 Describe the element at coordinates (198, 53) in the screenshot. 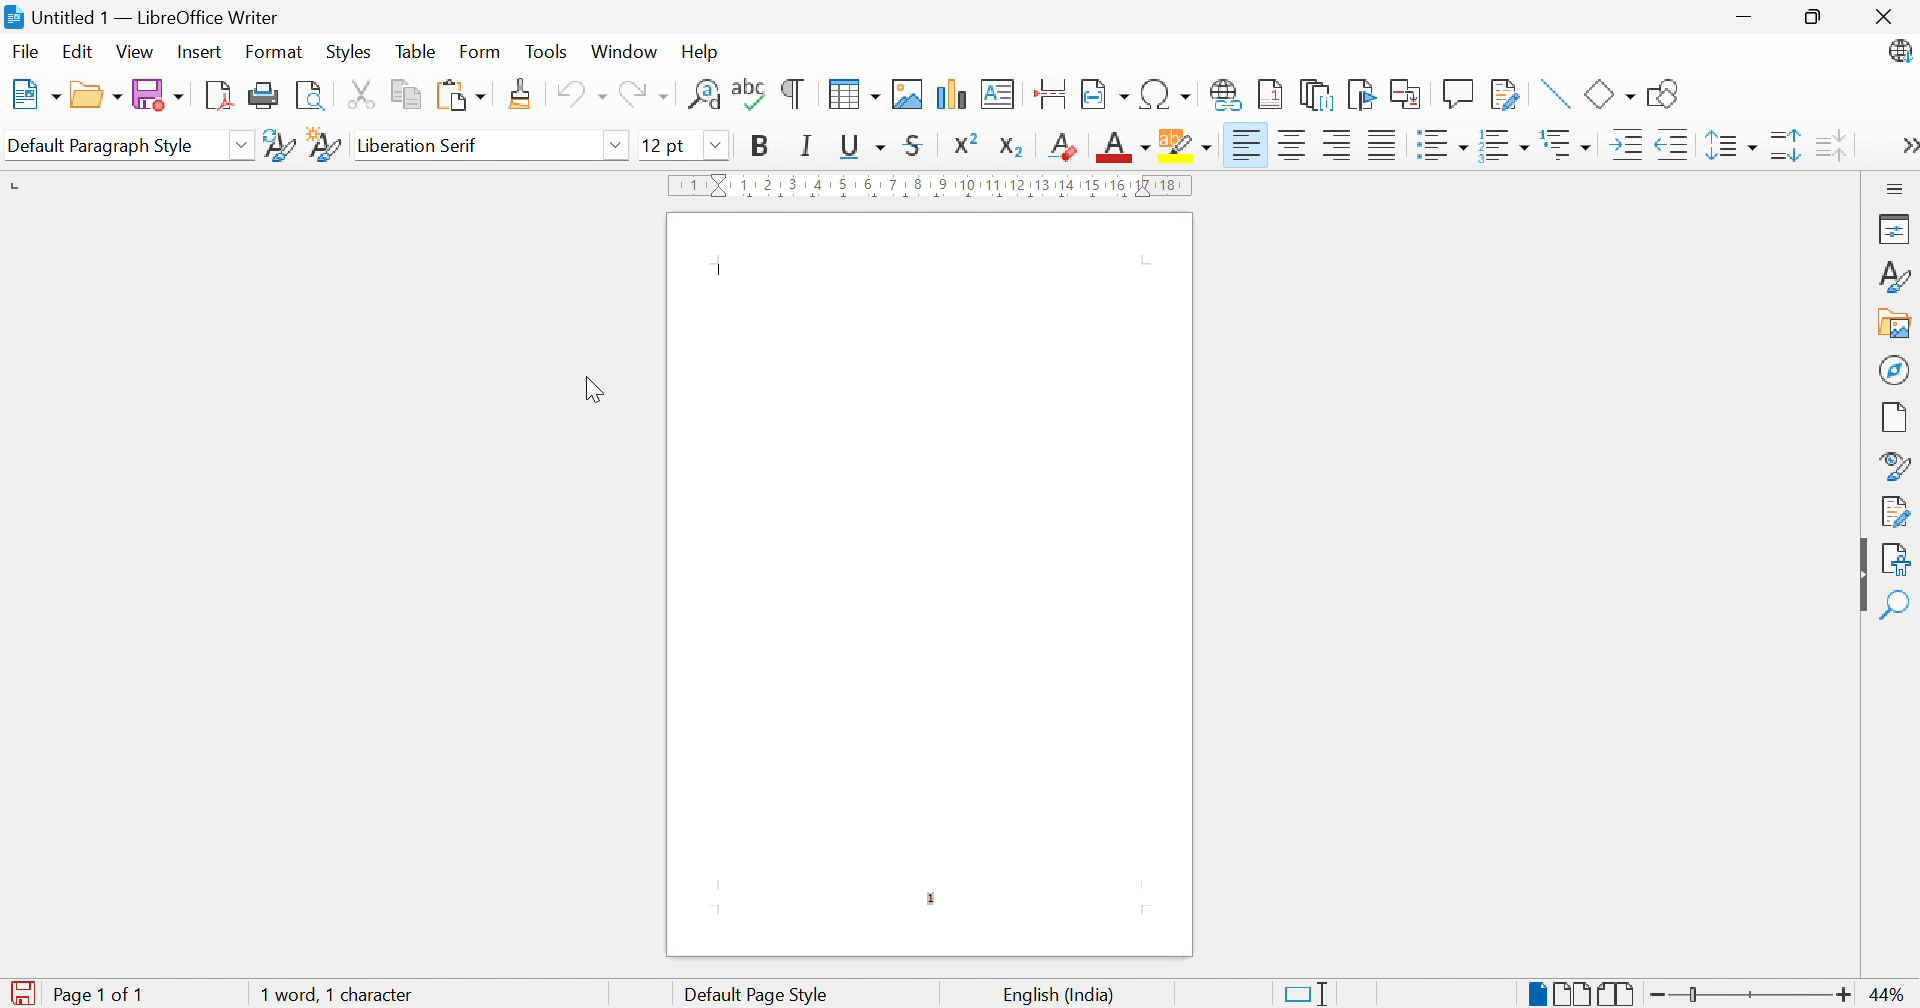

I see `Insert` at that location.